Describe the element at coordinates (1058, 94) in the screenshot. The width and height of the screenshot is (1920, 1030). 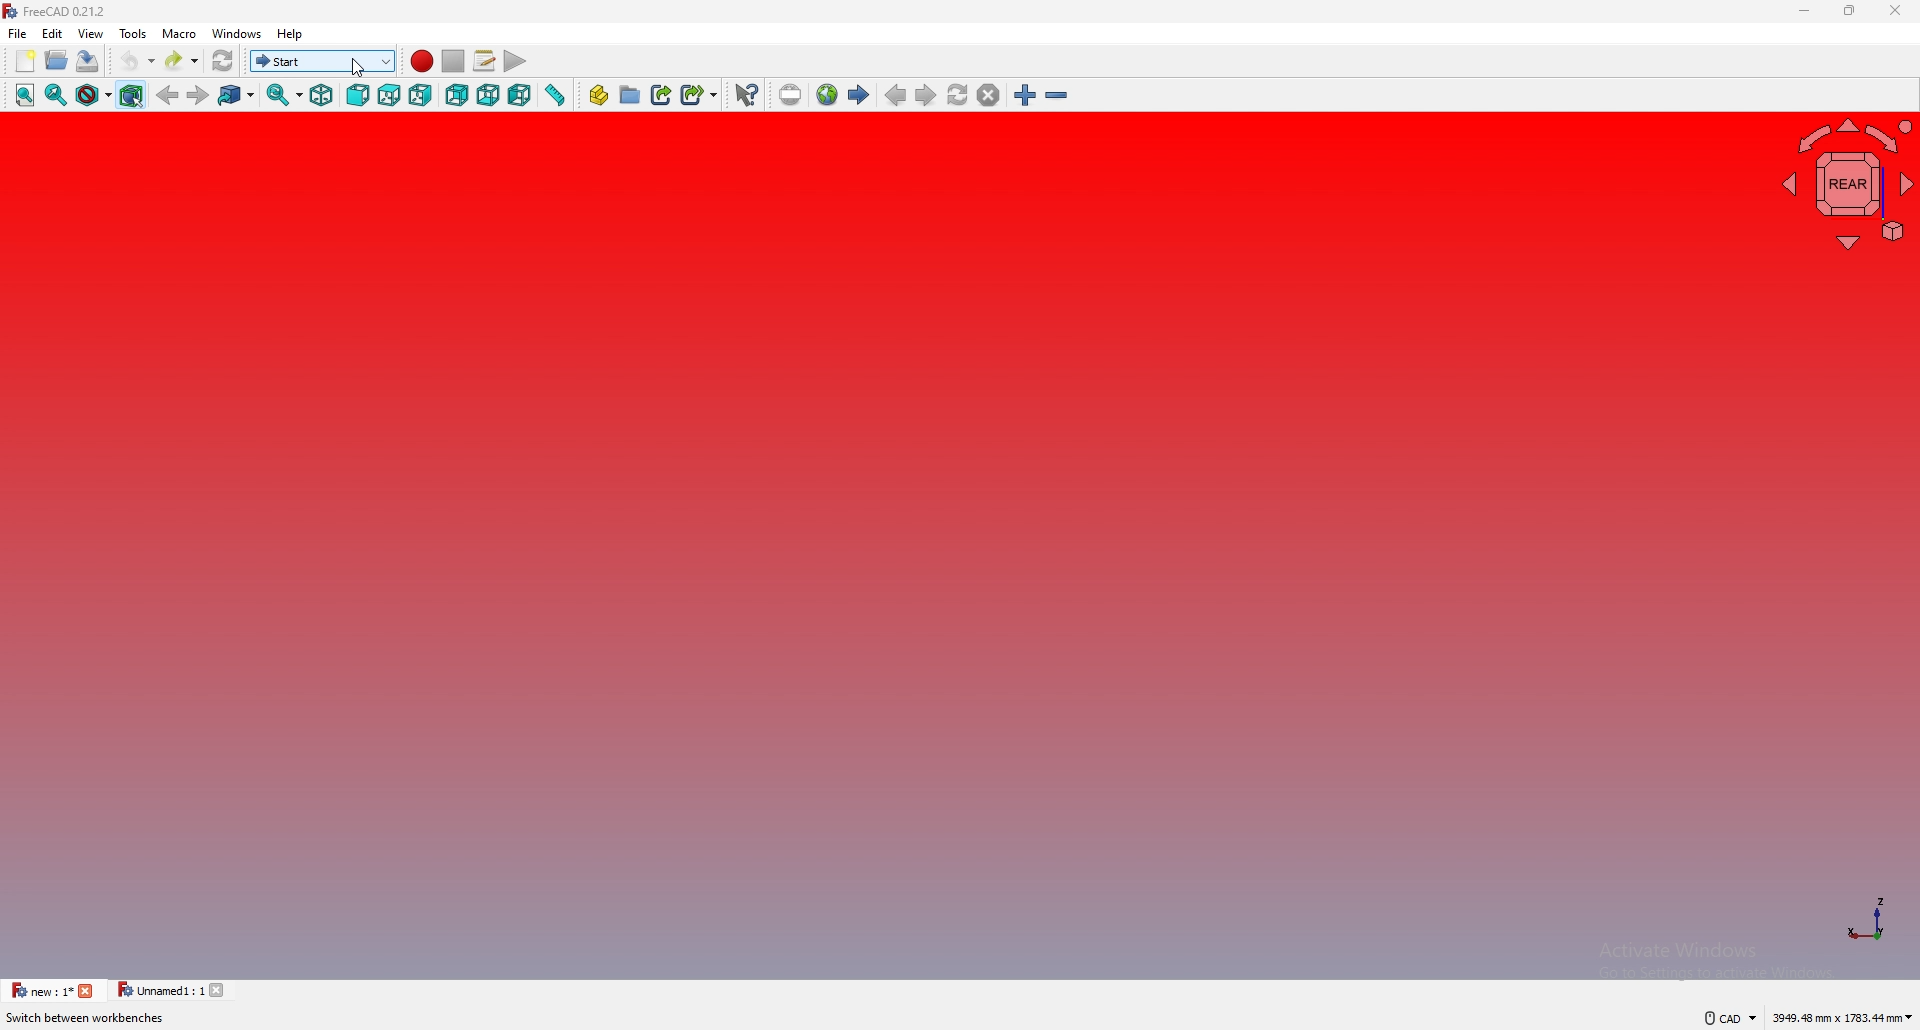
I see `zoom out` at that location.